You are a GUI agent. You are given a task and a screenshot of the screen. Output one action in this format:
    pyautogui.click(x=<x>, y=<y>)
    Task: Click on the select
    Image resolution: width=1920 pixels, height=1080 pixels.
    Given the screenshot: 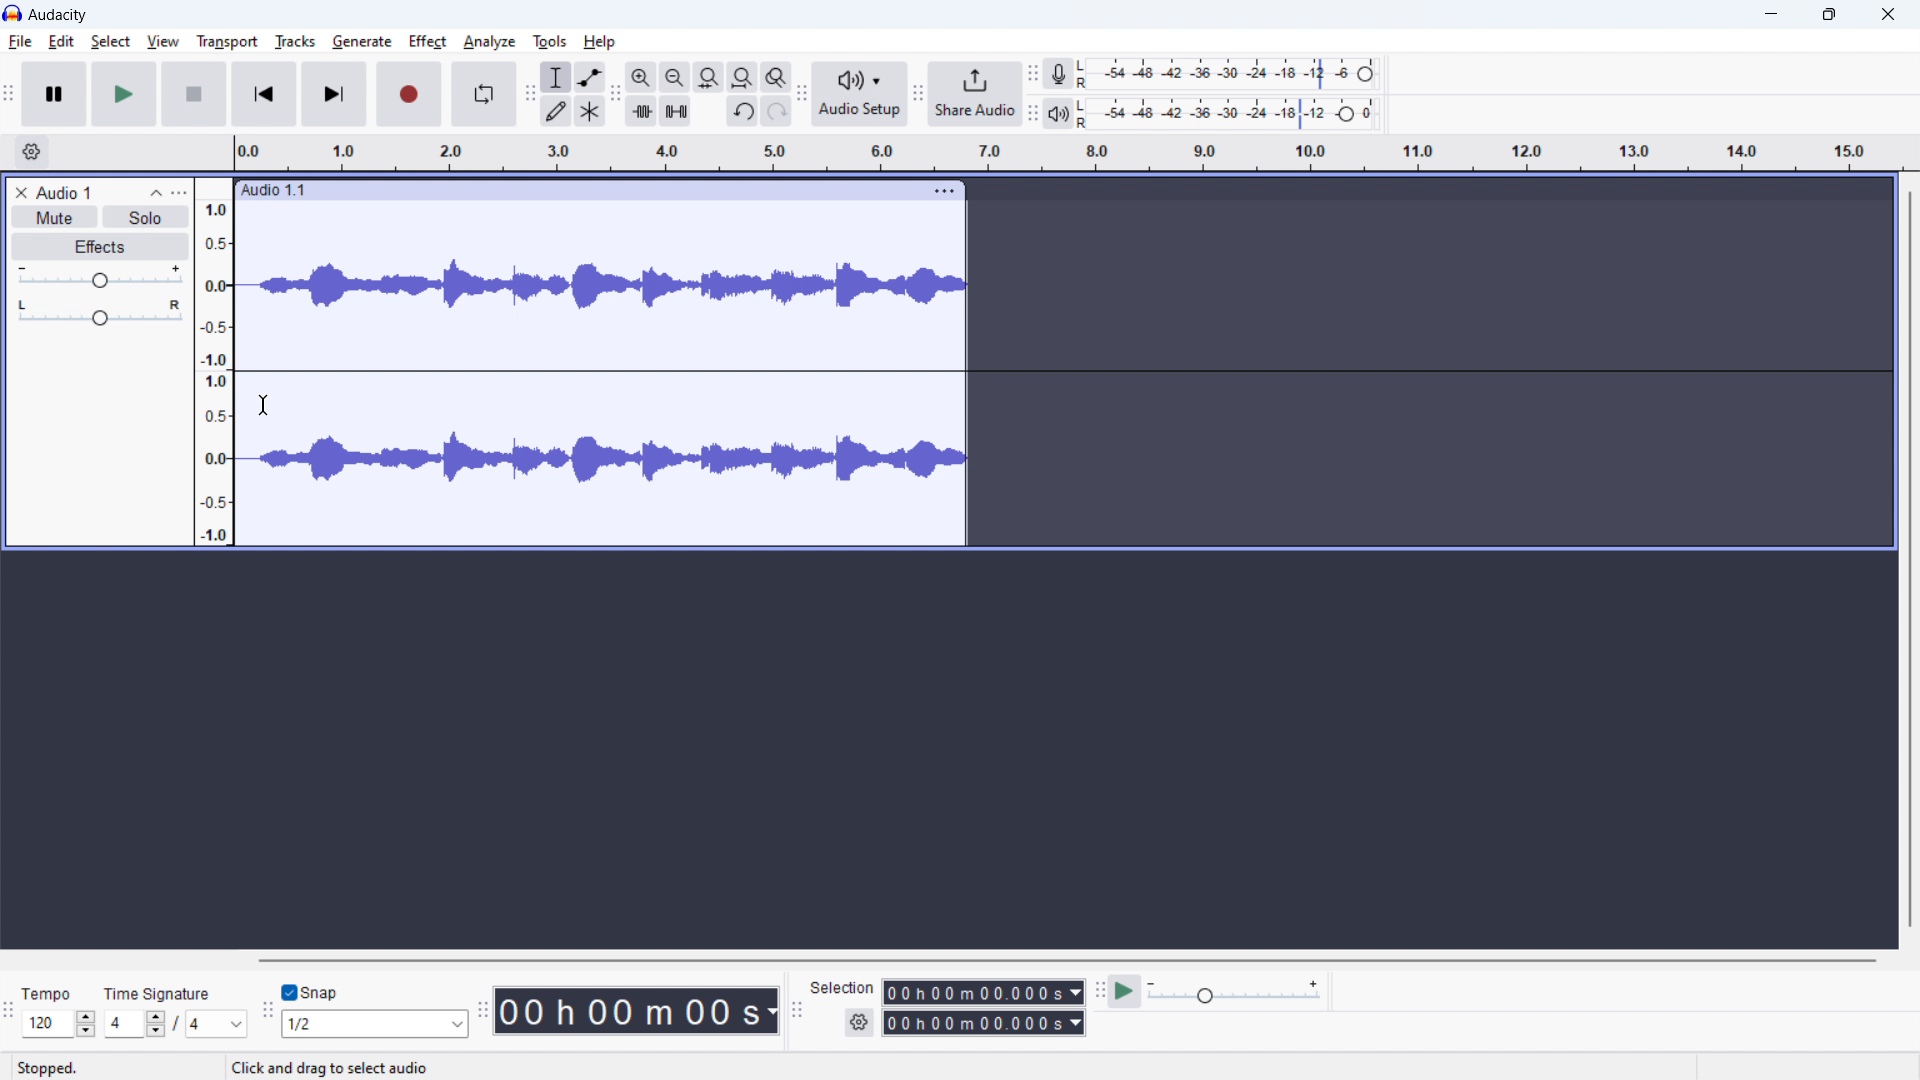 What is the action you would take?
    pyautogui.click(x=110, y=42)
    